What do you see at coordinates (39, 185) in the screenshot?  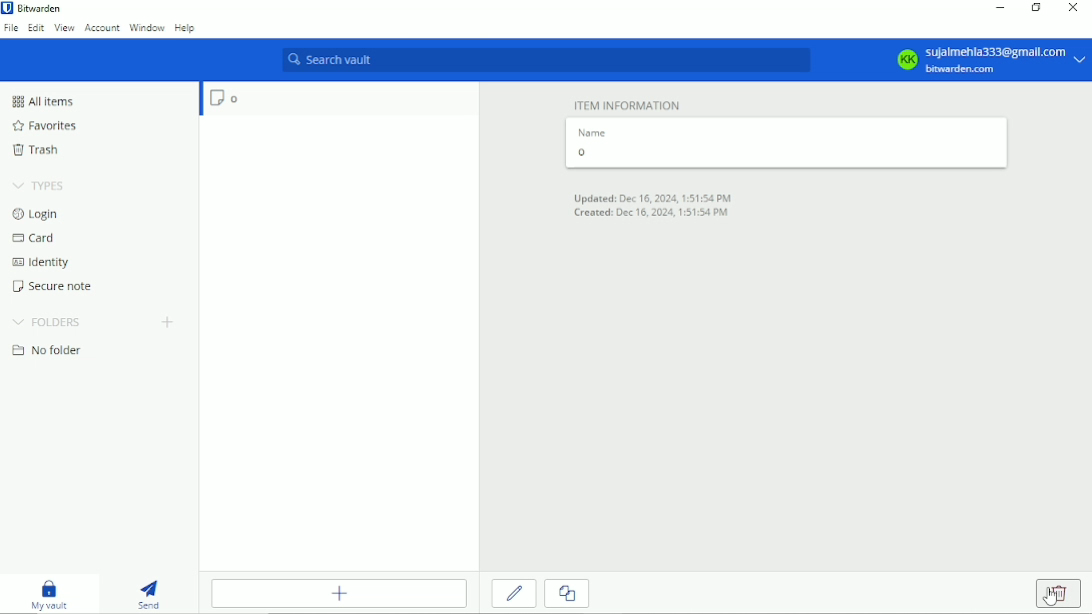 I see `Types` at bounding box center [39, 185].